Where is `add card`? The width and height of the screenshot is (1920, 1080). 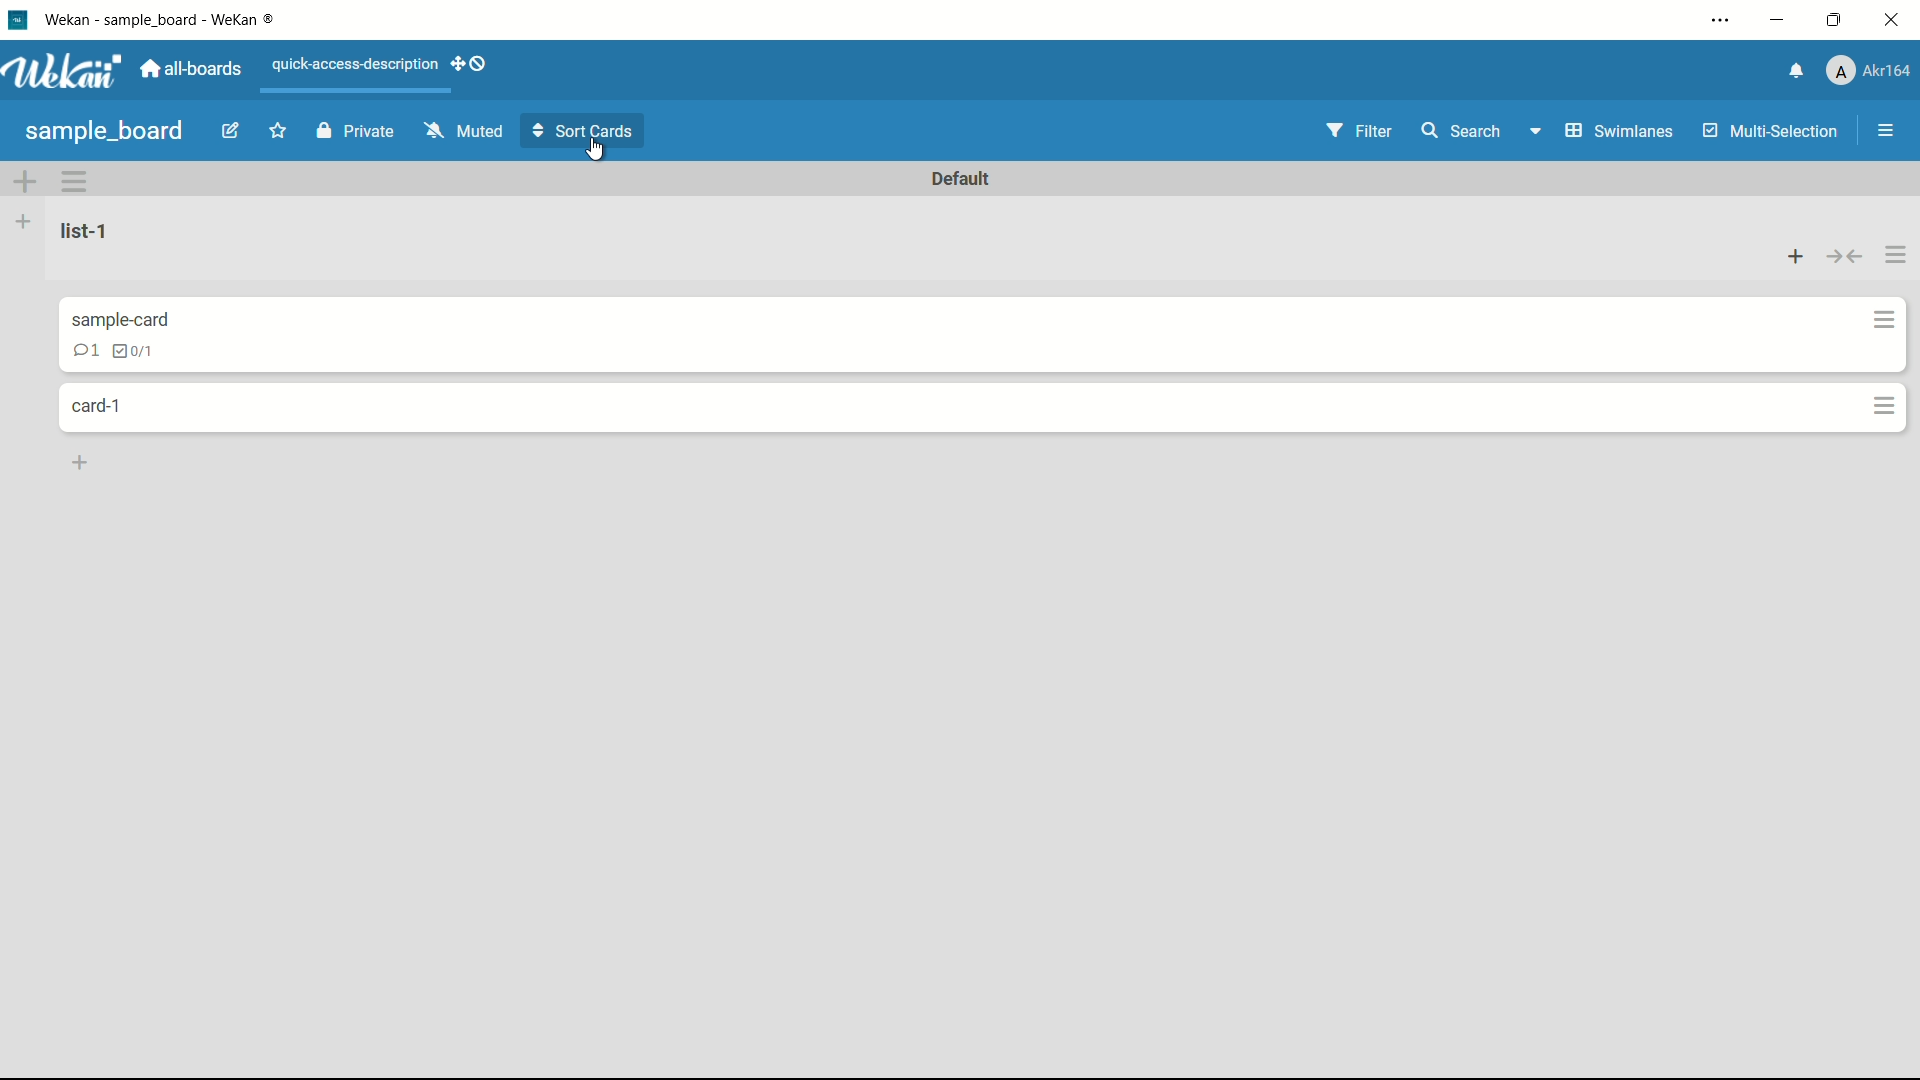
add card is located at coordinates (1797, 257).